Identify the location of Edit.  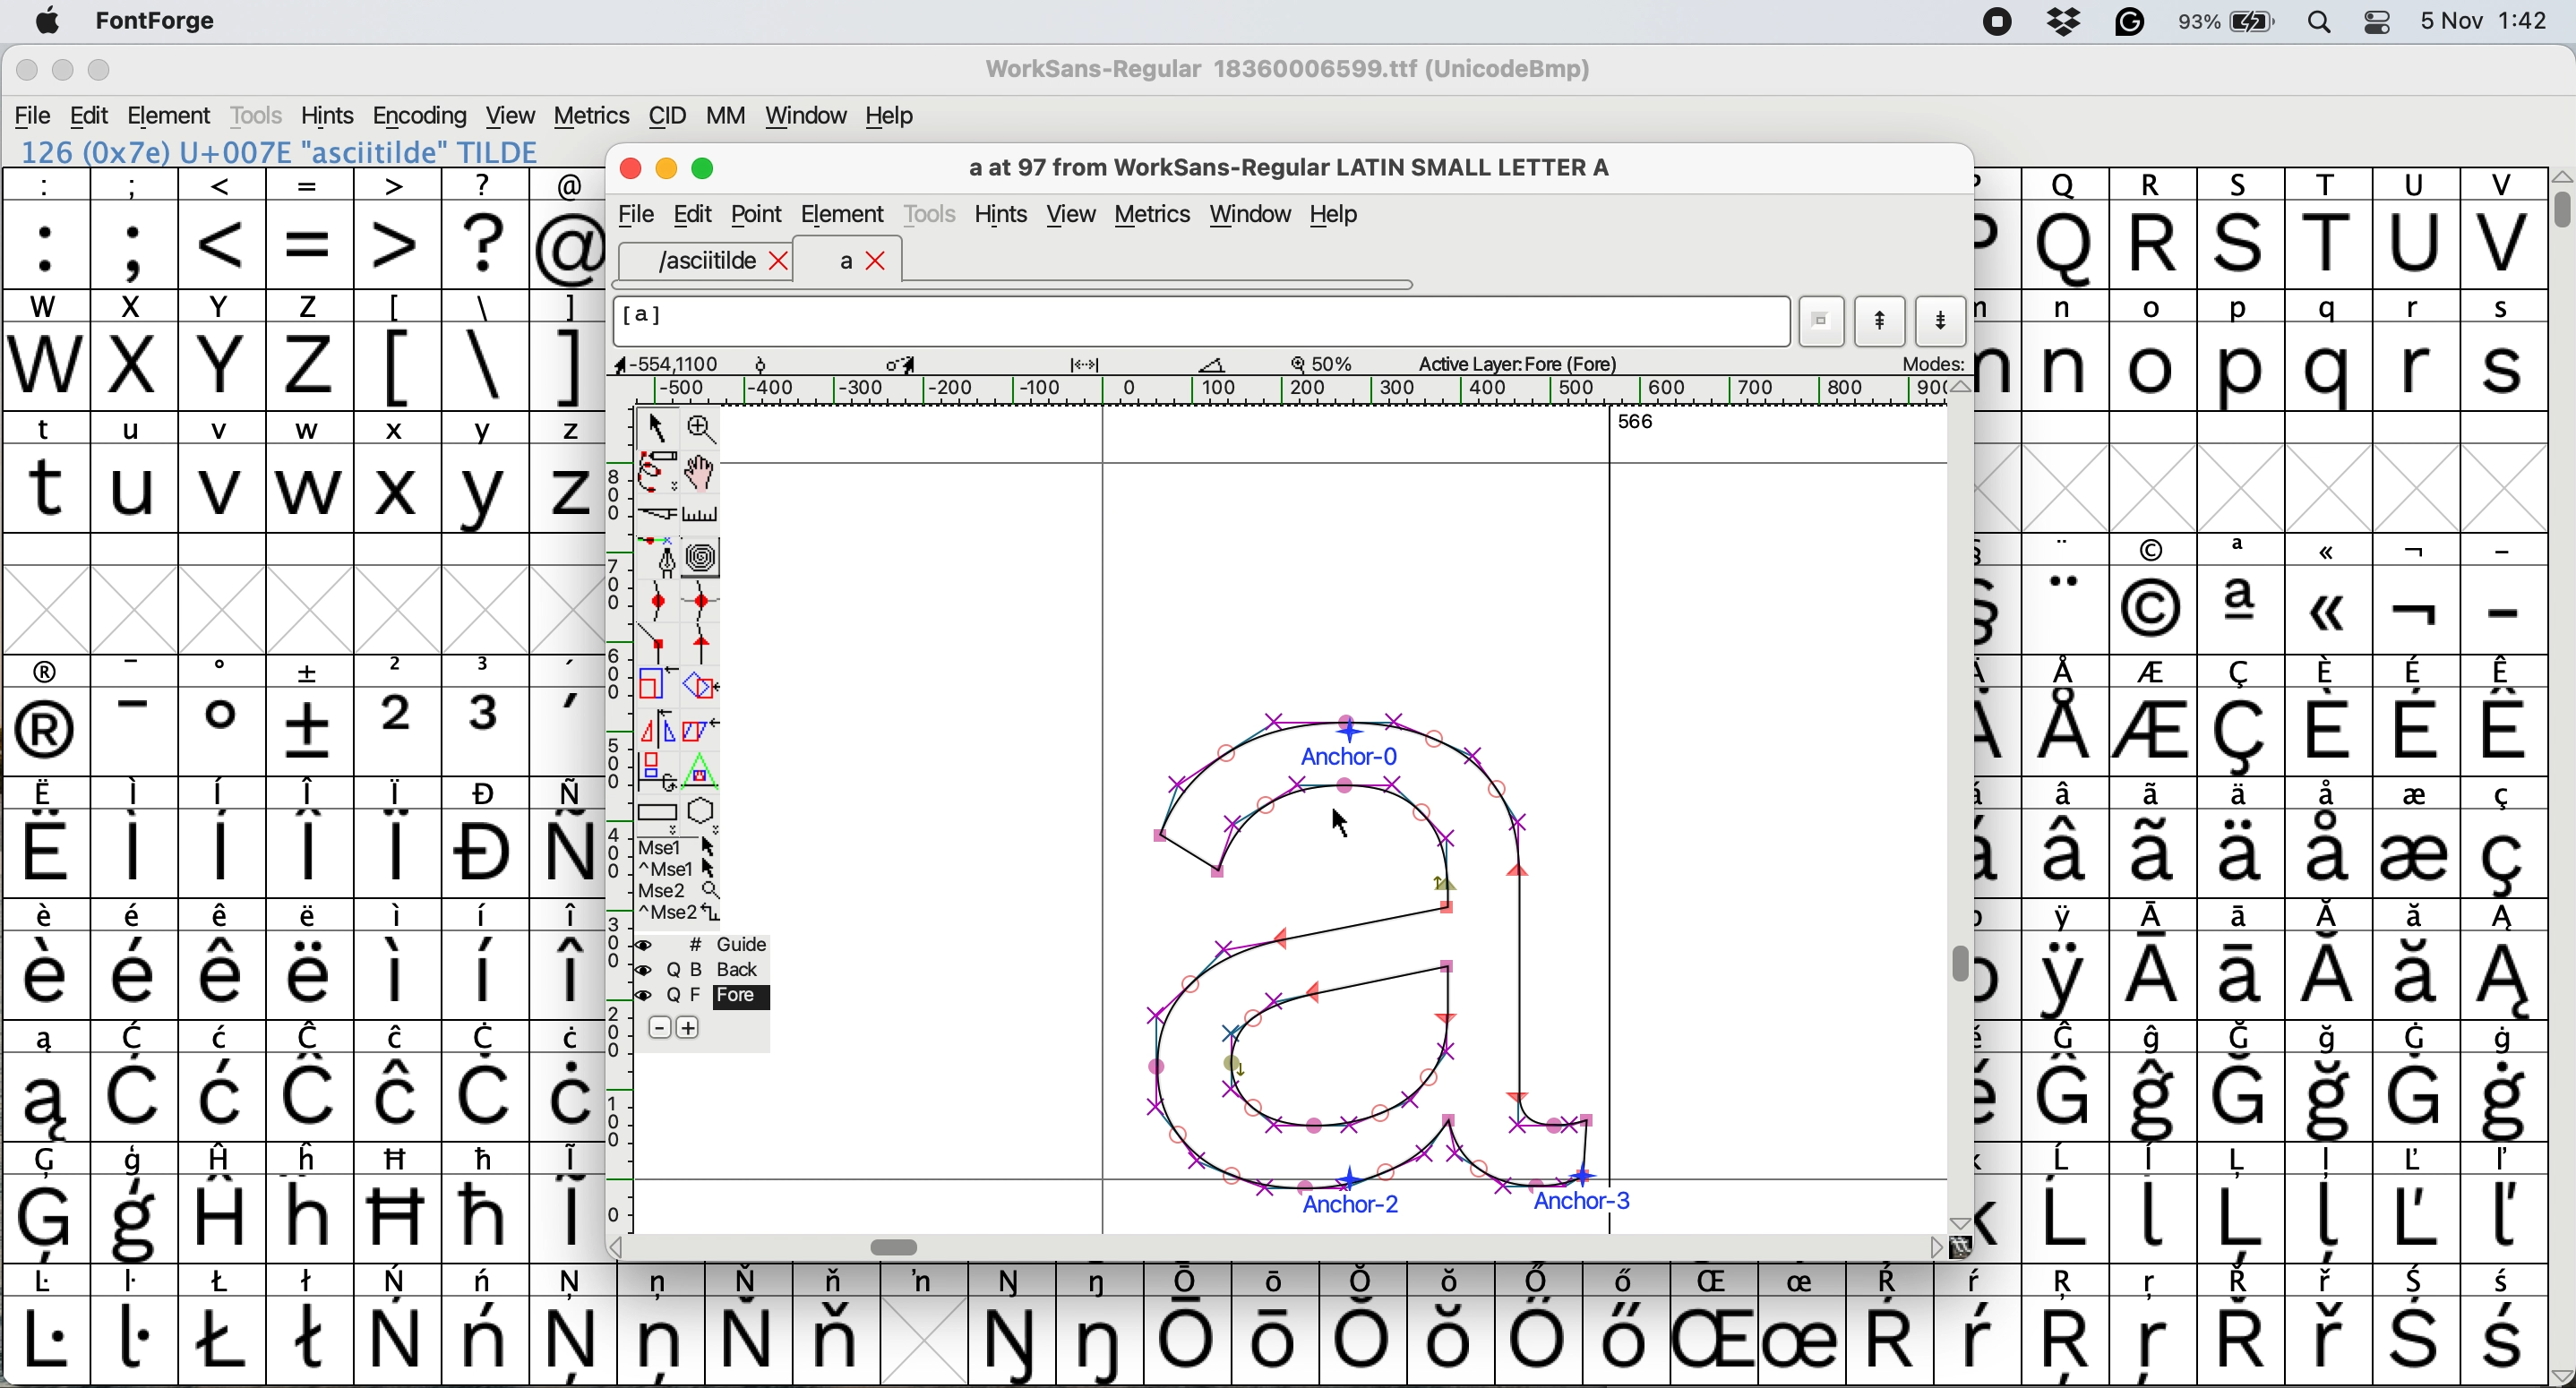
(693, 214).